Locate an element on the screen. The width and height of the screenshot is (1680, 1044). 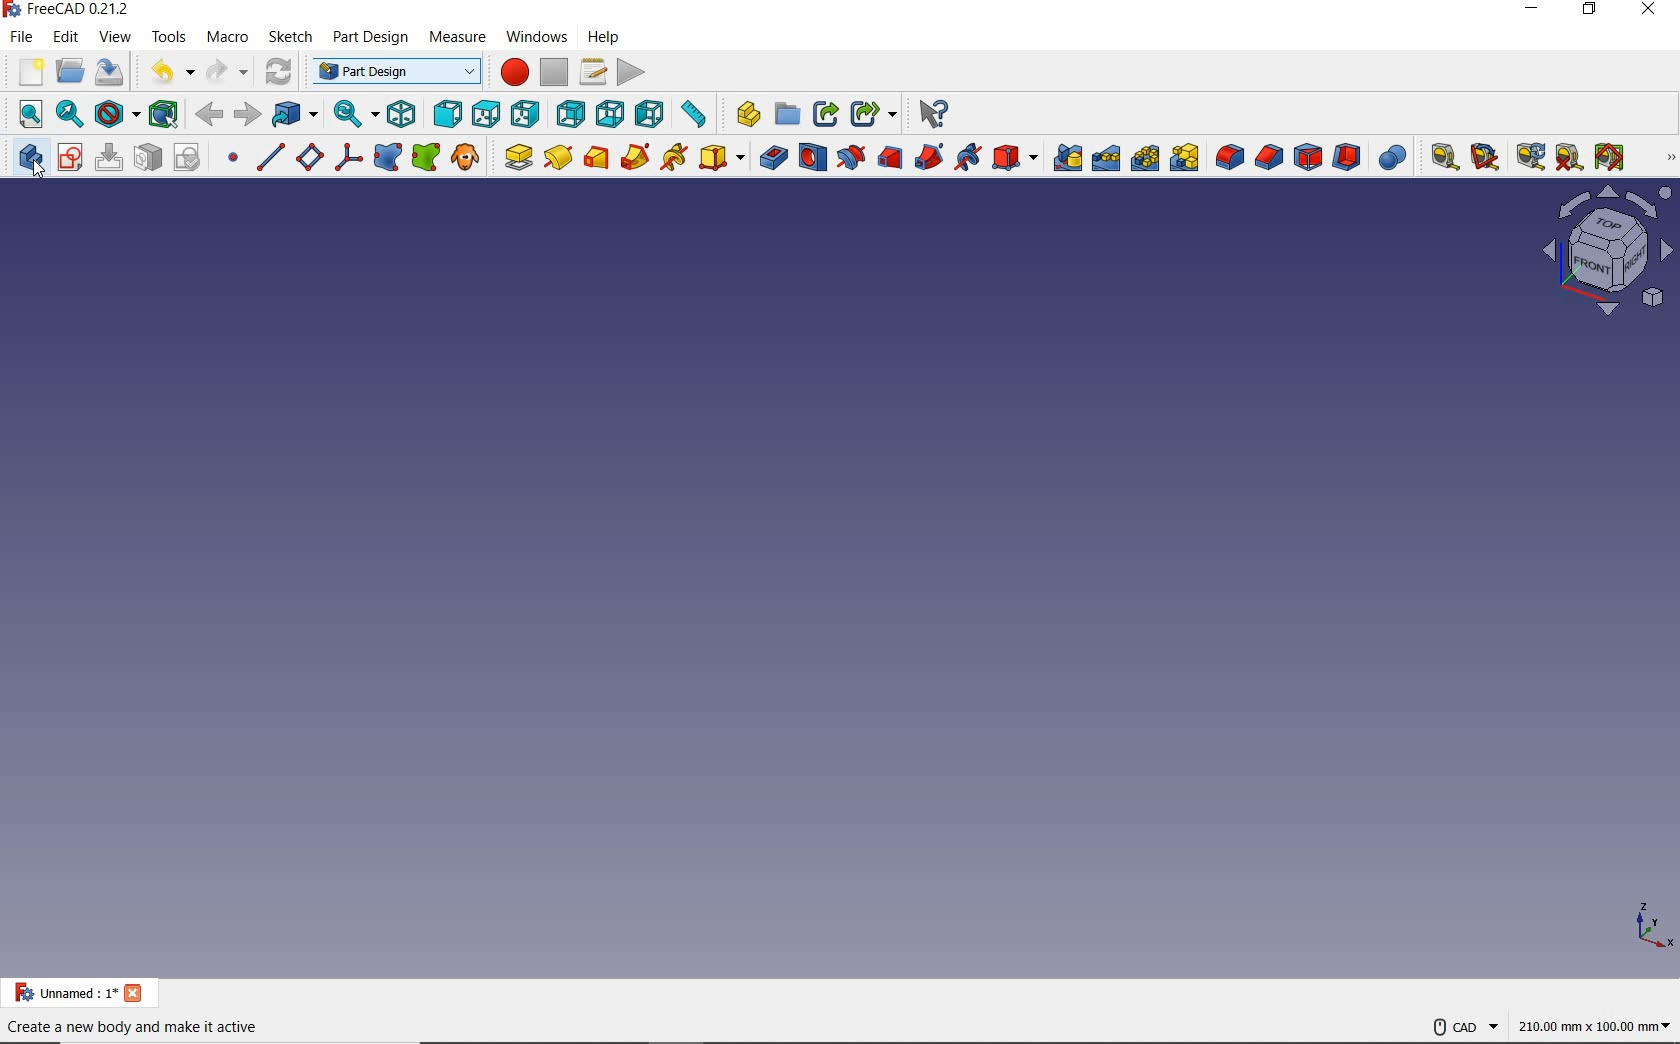
Measure is located at coordinates (456, 37).